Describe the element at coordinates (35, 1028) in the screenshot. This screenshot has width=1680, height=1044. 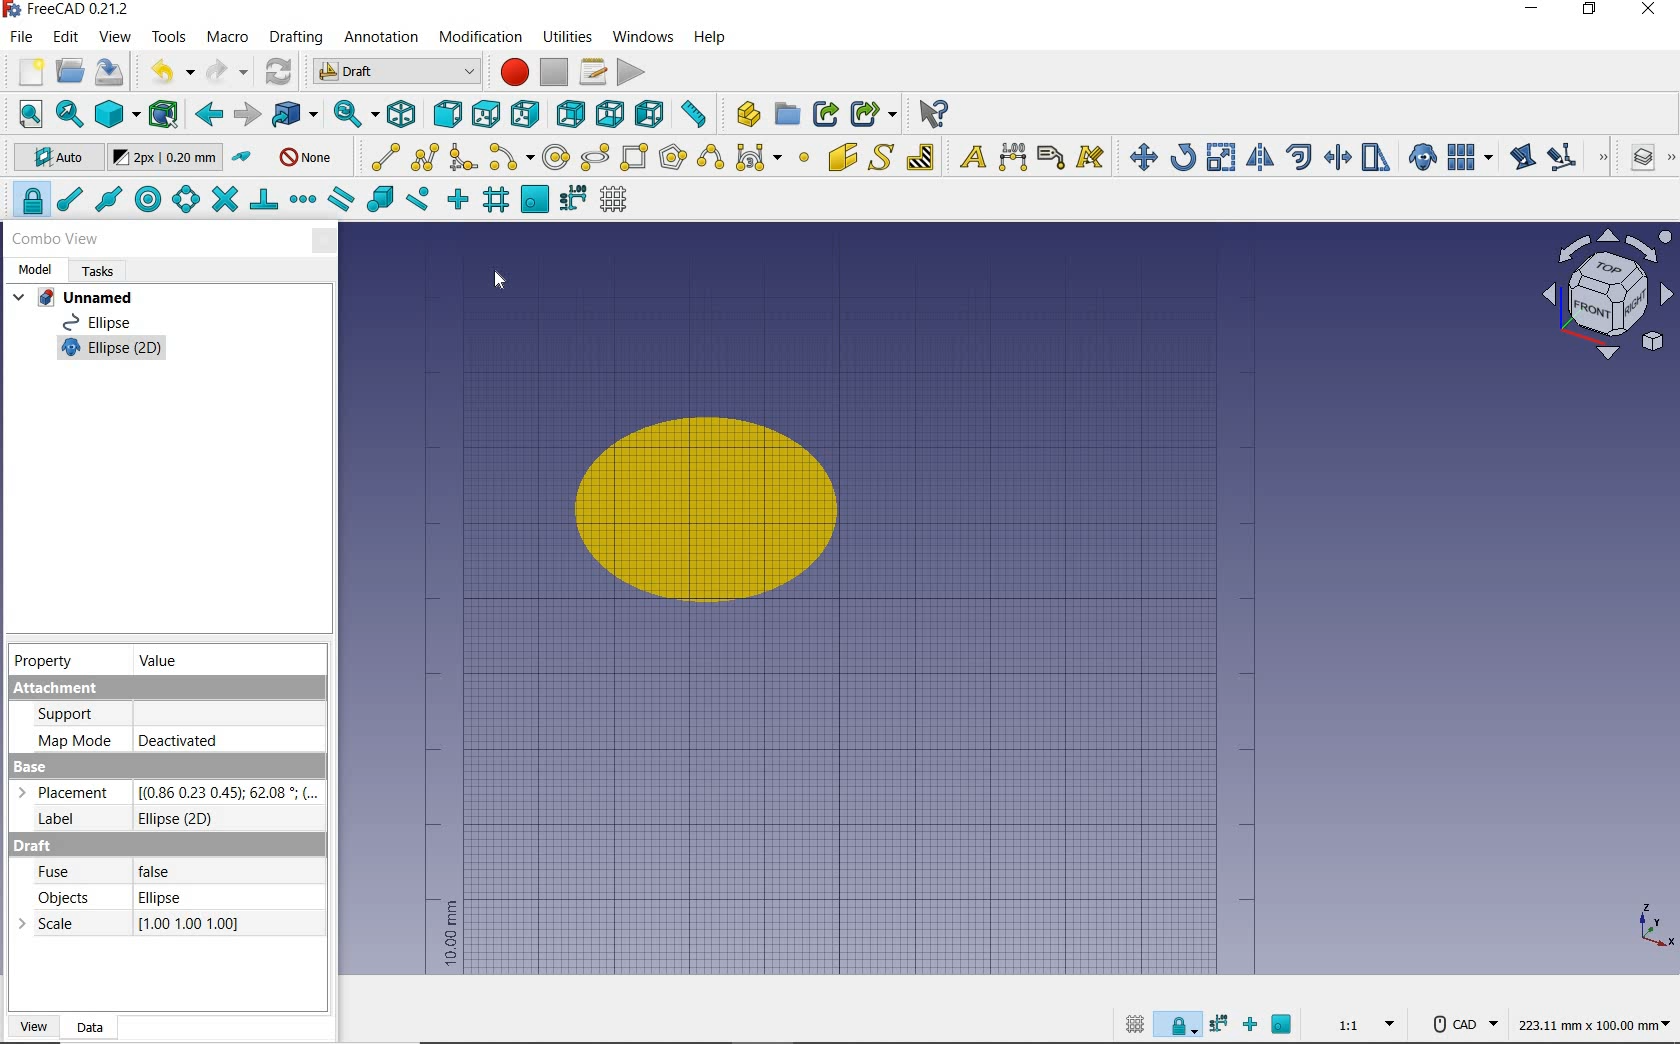
I see `View` at that location.